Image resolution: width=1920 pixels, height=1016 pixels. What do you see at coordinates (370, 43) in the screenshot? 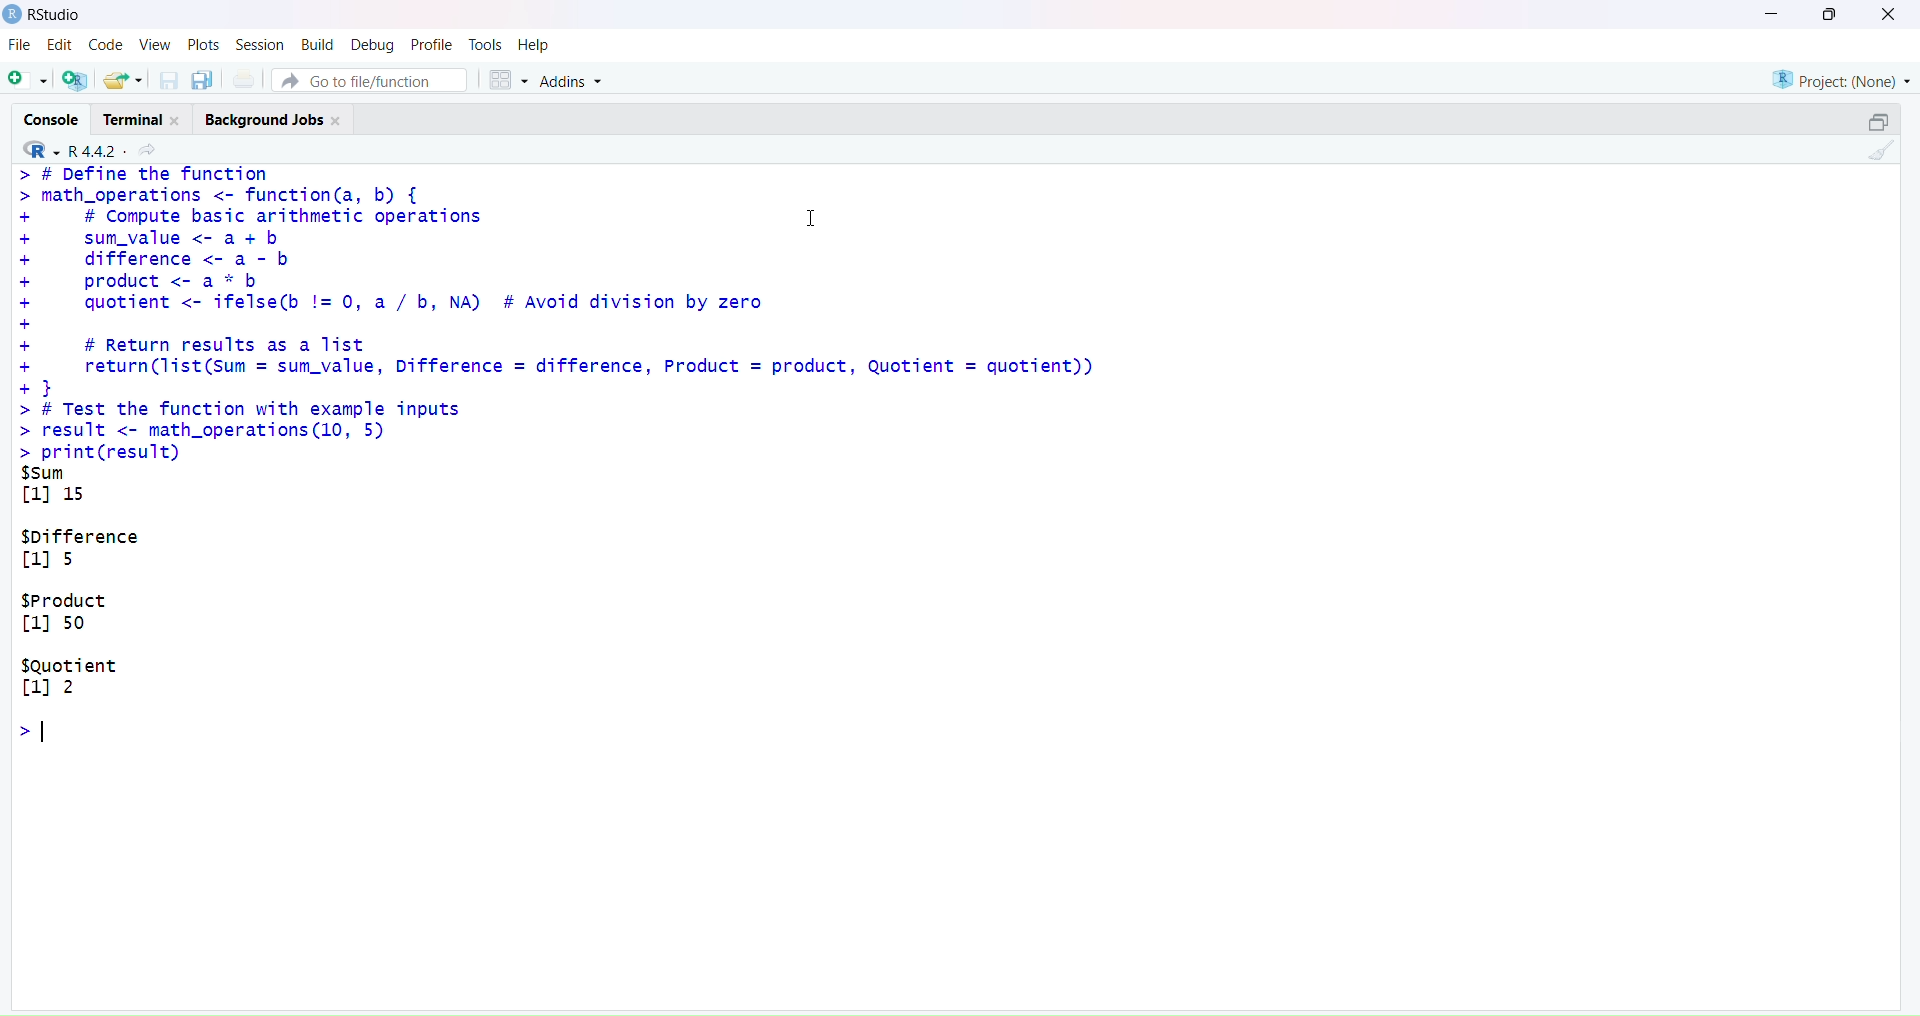
I see `Debug` at bounding box center [370, 43].